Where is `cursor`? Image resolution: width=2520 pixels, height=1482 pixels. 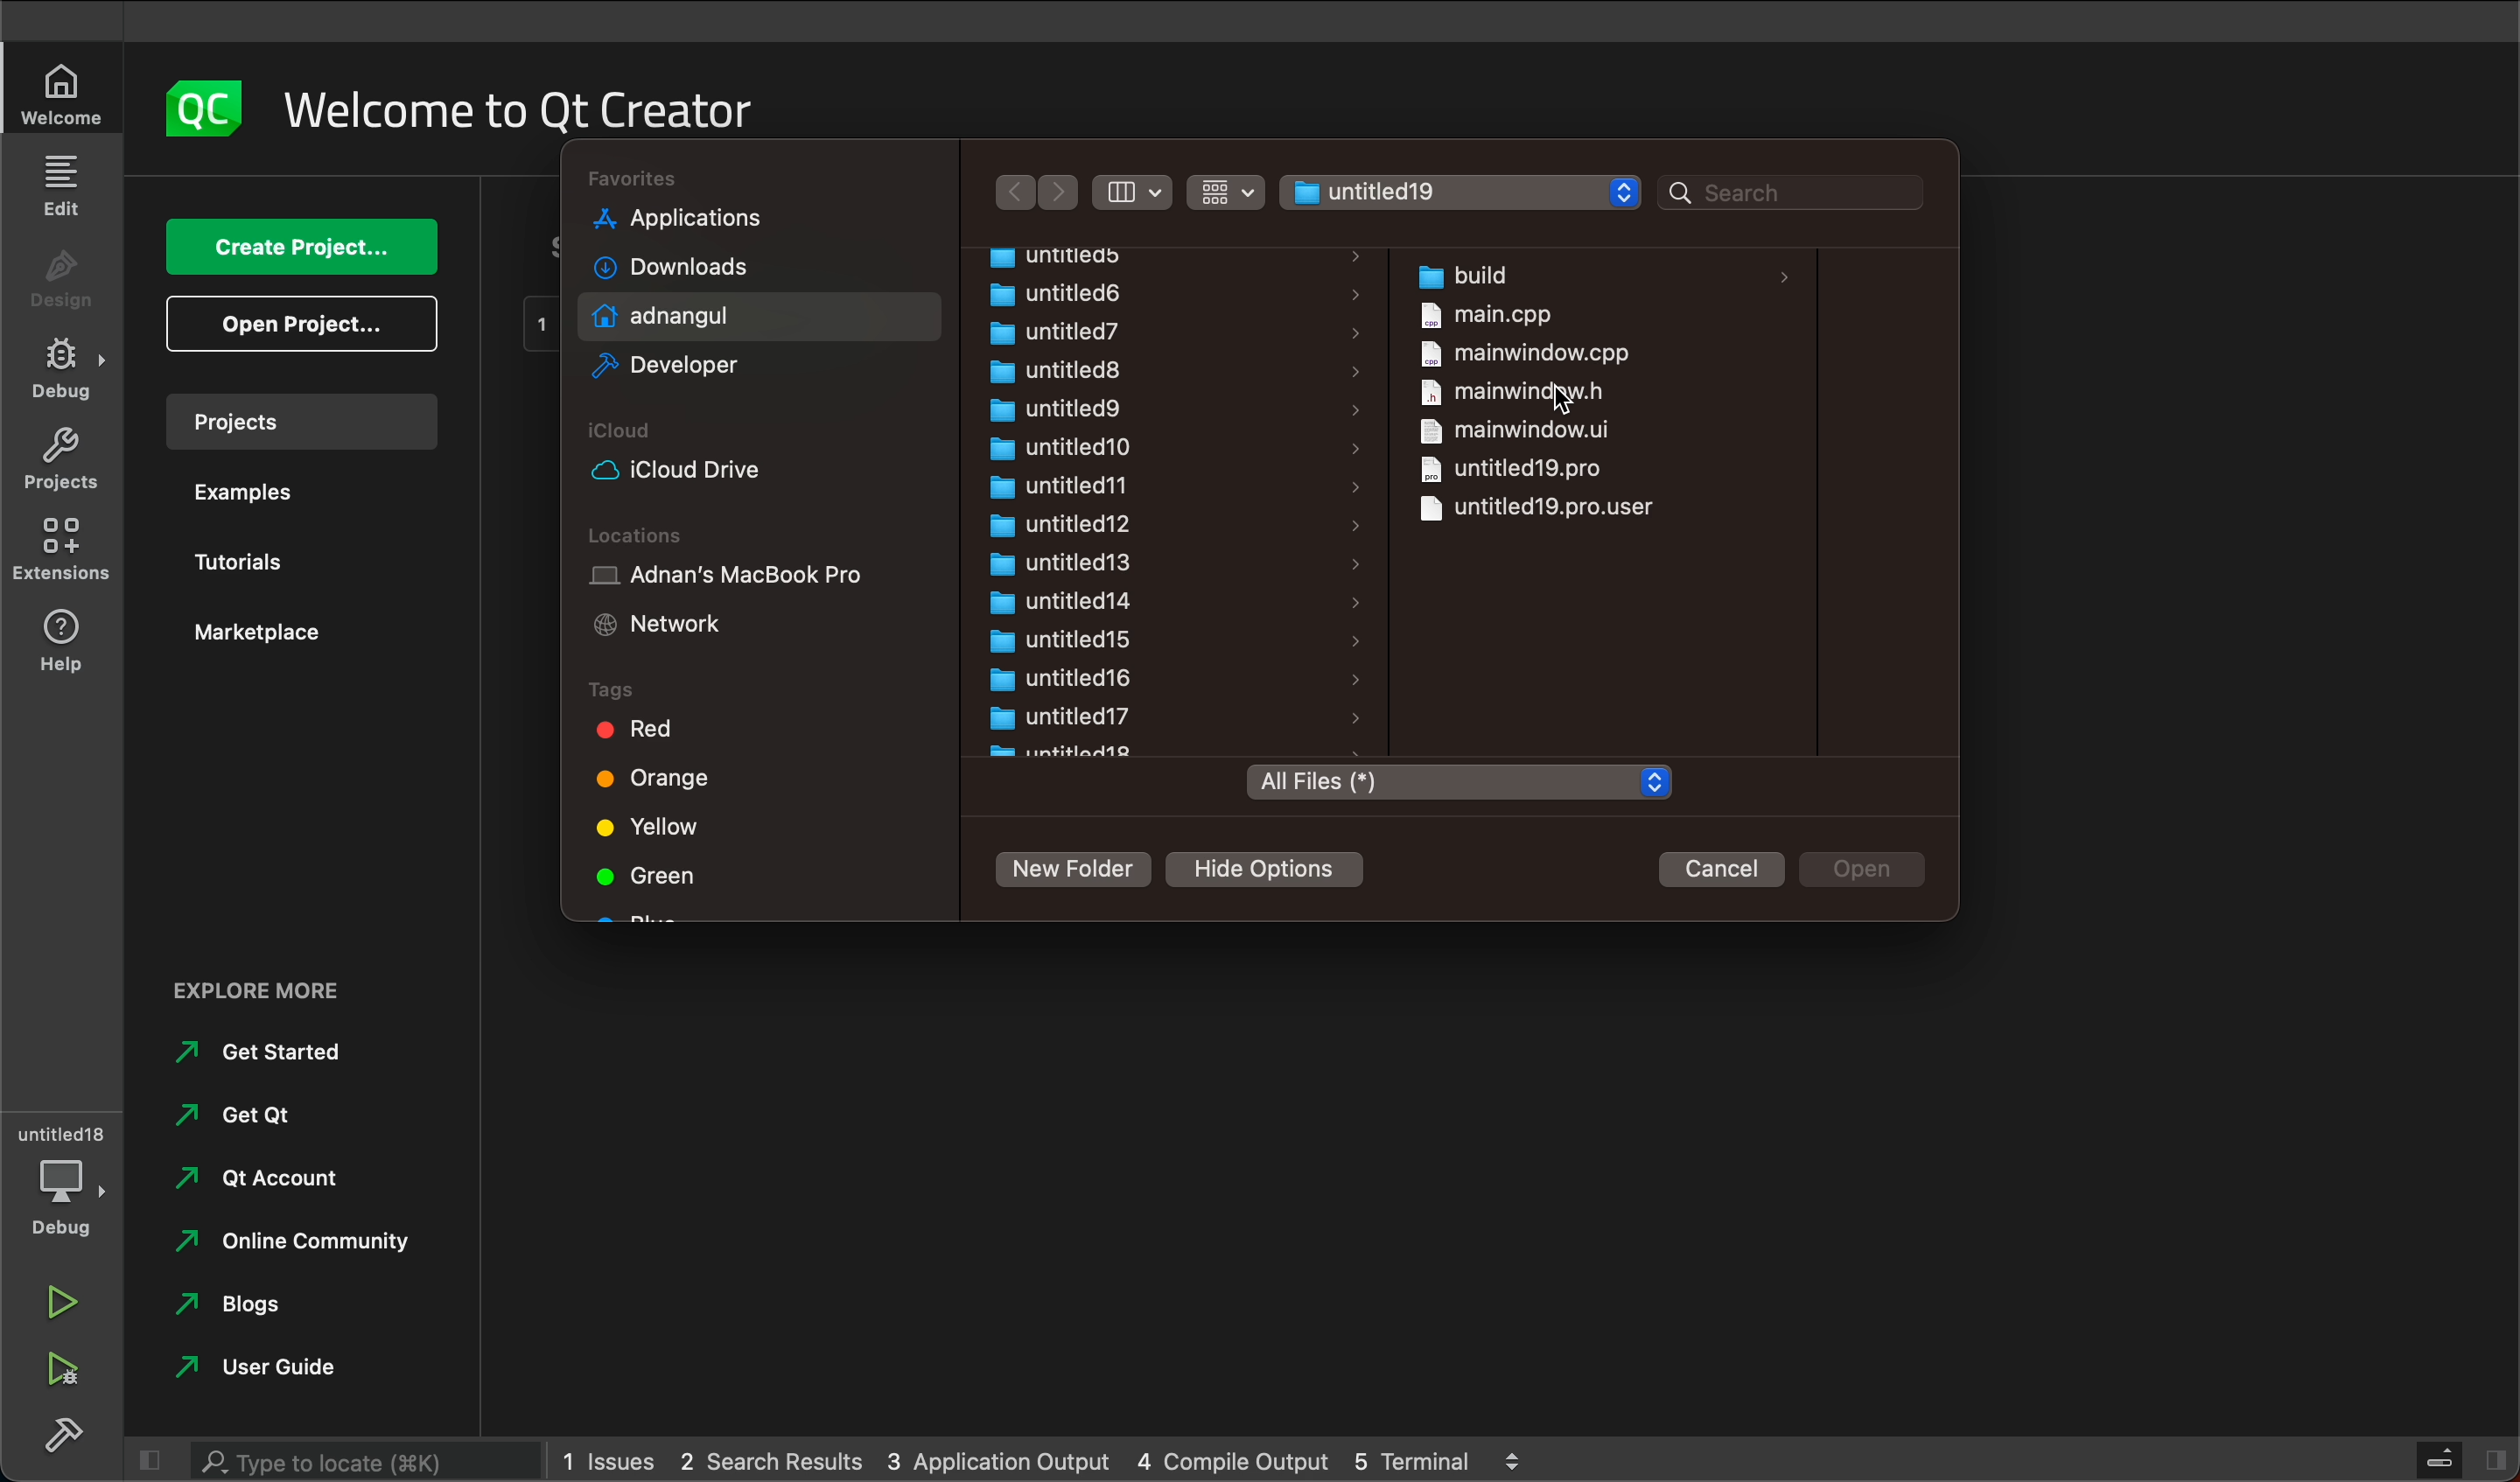 cursor is located at coordinates (1561, 399).